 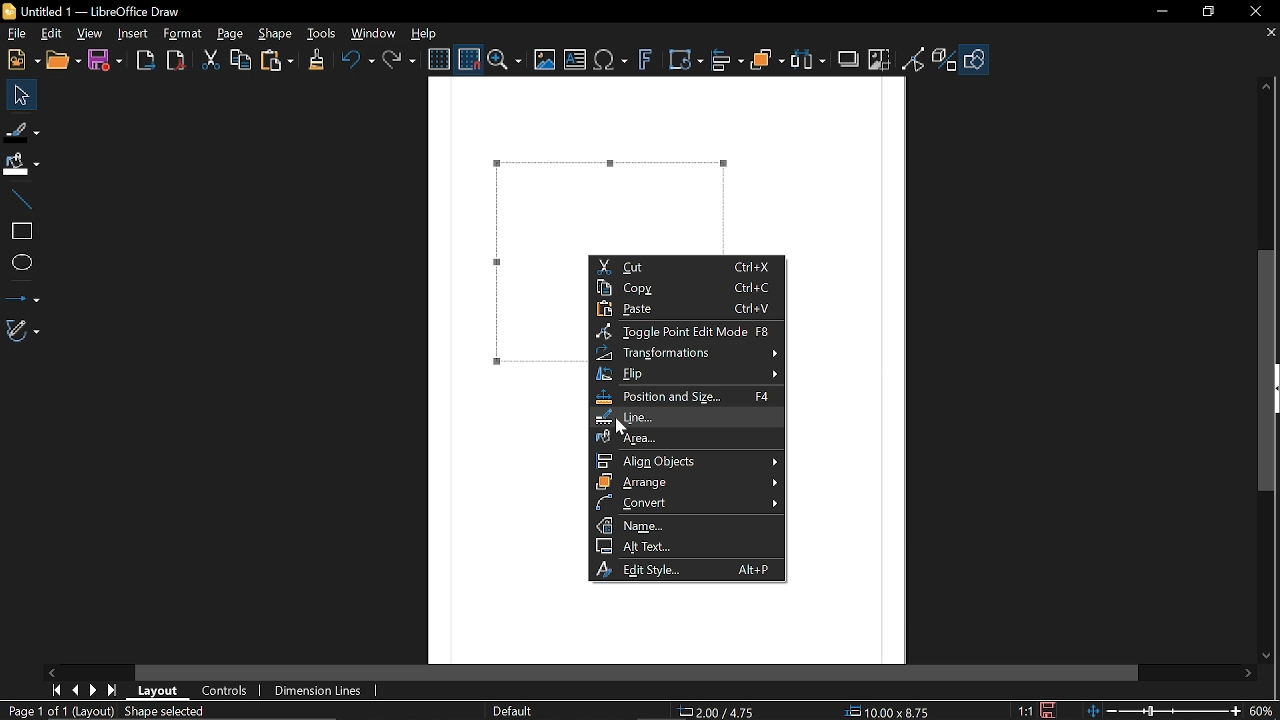 What do you see at coordinates (95, 12) in the screenshot?
I see `Current window` at bounding box center [95, 12].